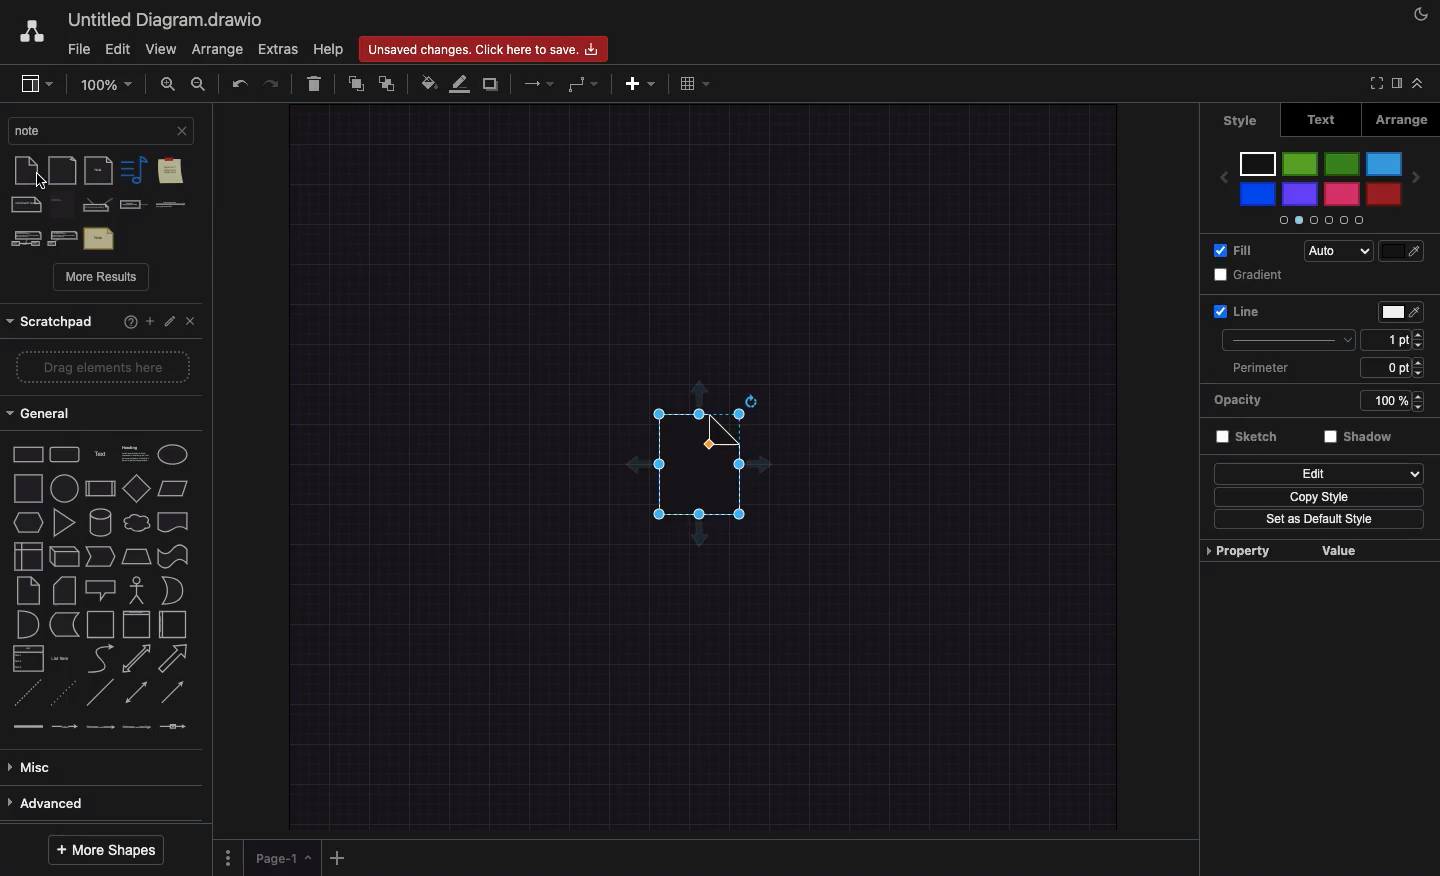 This screenshot has height=876, width=1440. What do you see at coordinates (355, 85) in the screenshot?
I see `To front` at bounding box center [355, 85].